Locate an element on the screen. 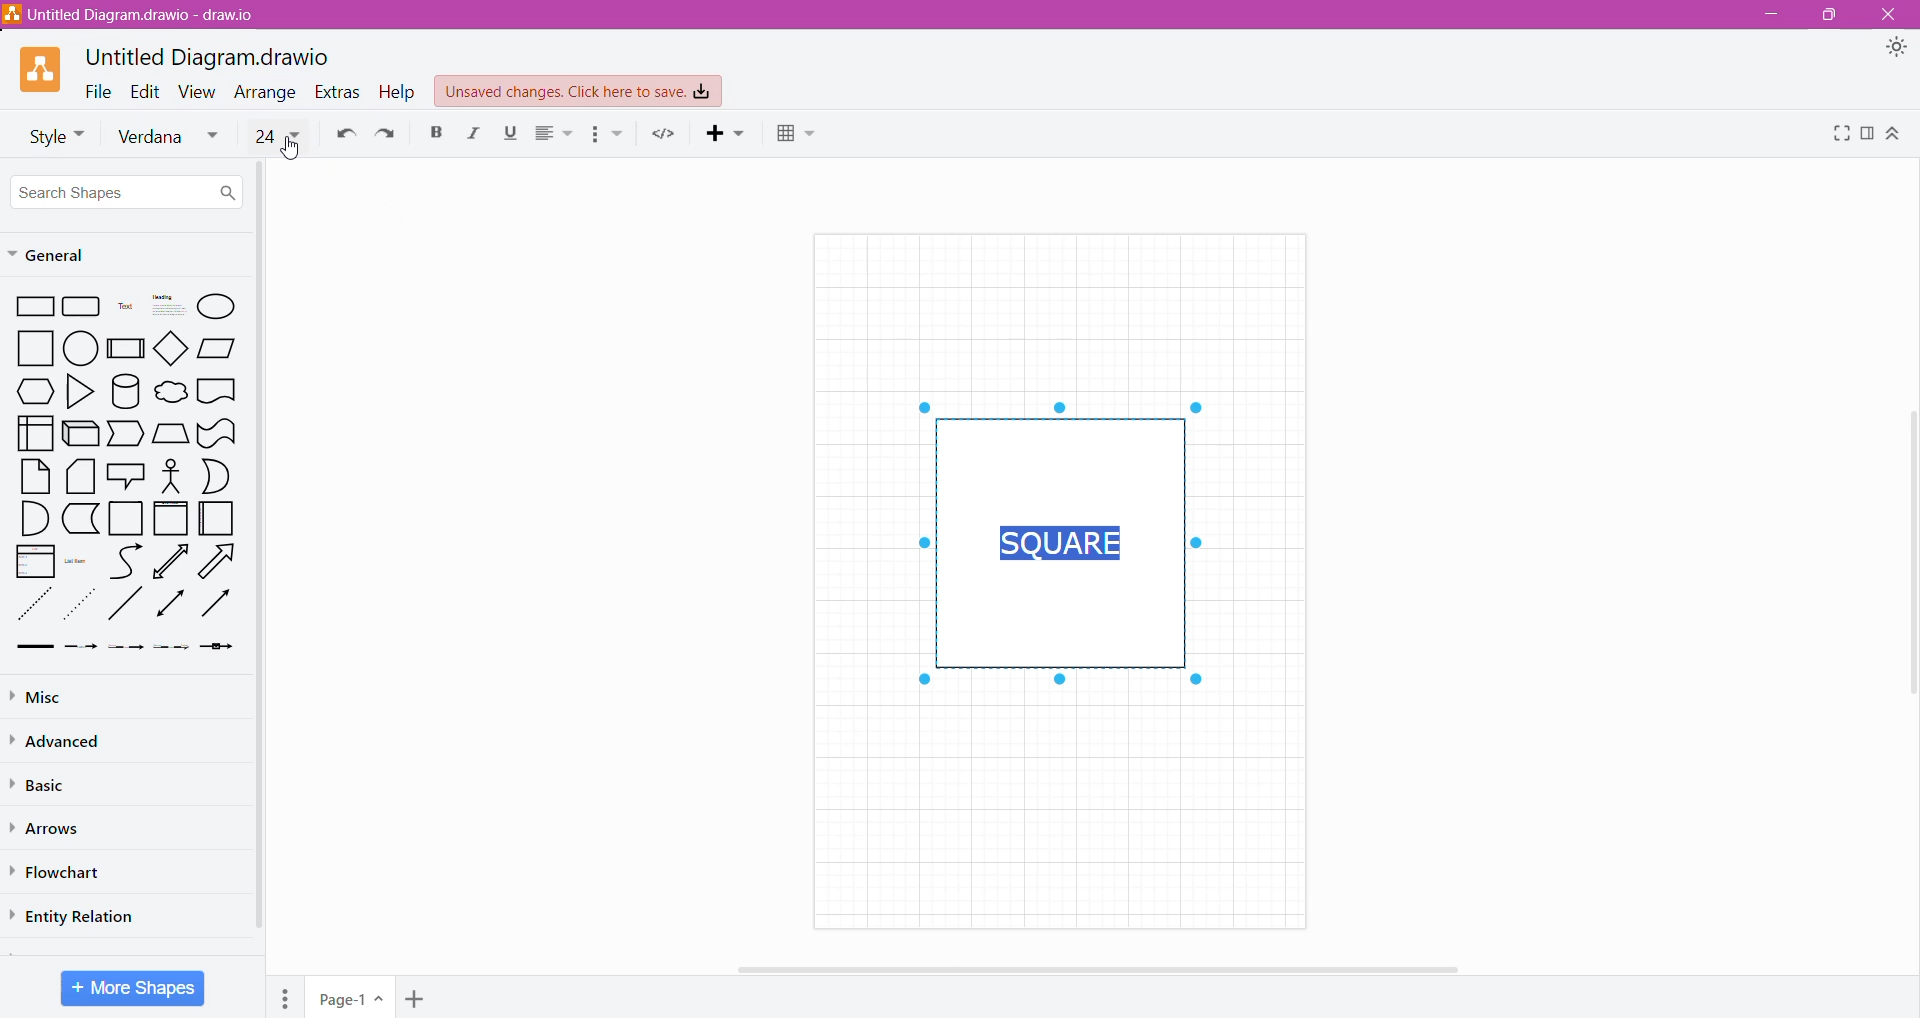 The width and height of the screenshot is (1920, 1018). List box is located at coordinates (30, 563).